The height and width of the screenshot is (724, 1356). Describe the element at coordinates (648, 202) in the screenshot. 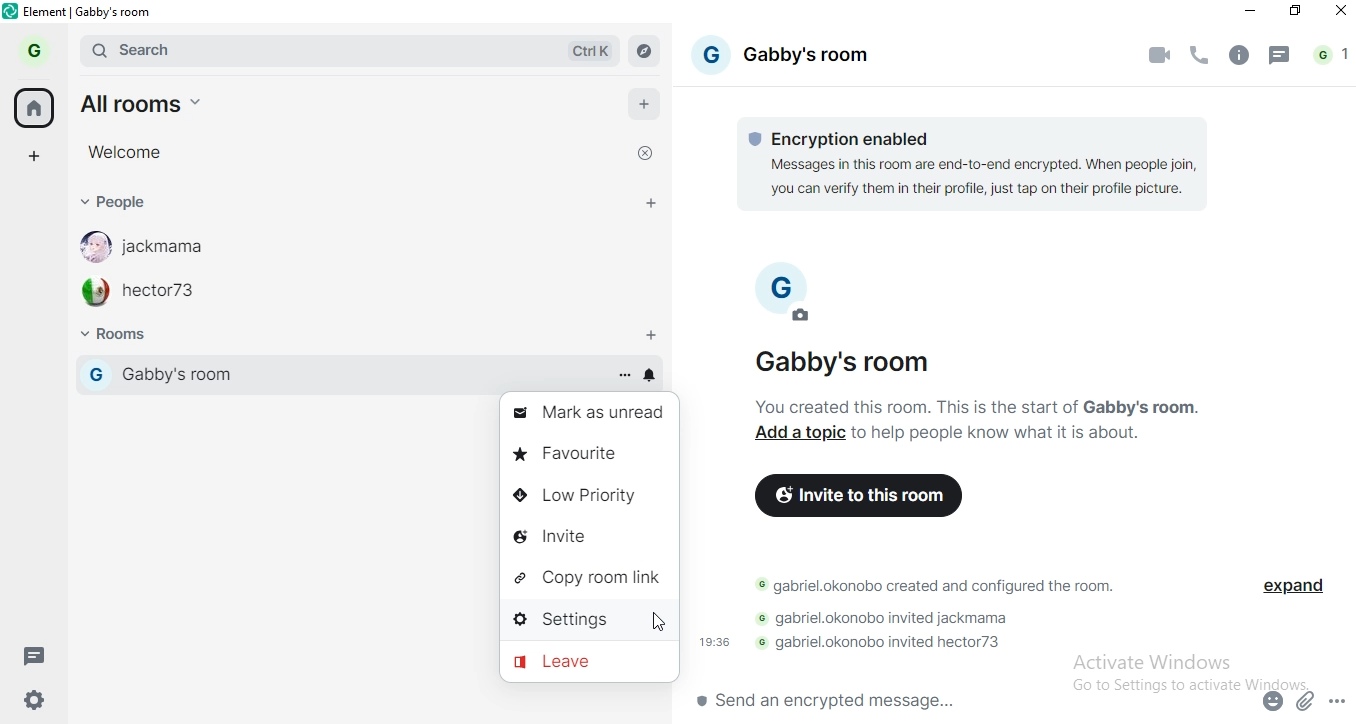

I see `add people` at that location.